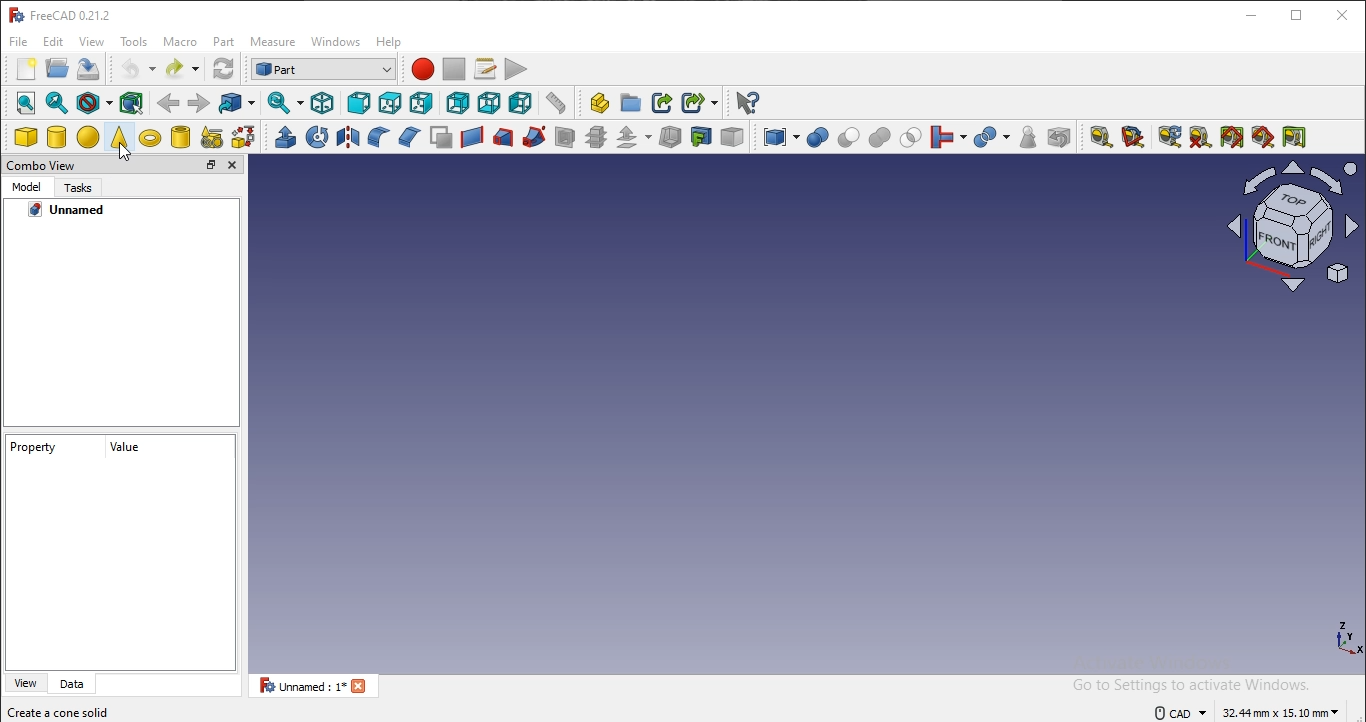 This screenshot has width=1366, height=722. I want to click on , so click(439, 137).